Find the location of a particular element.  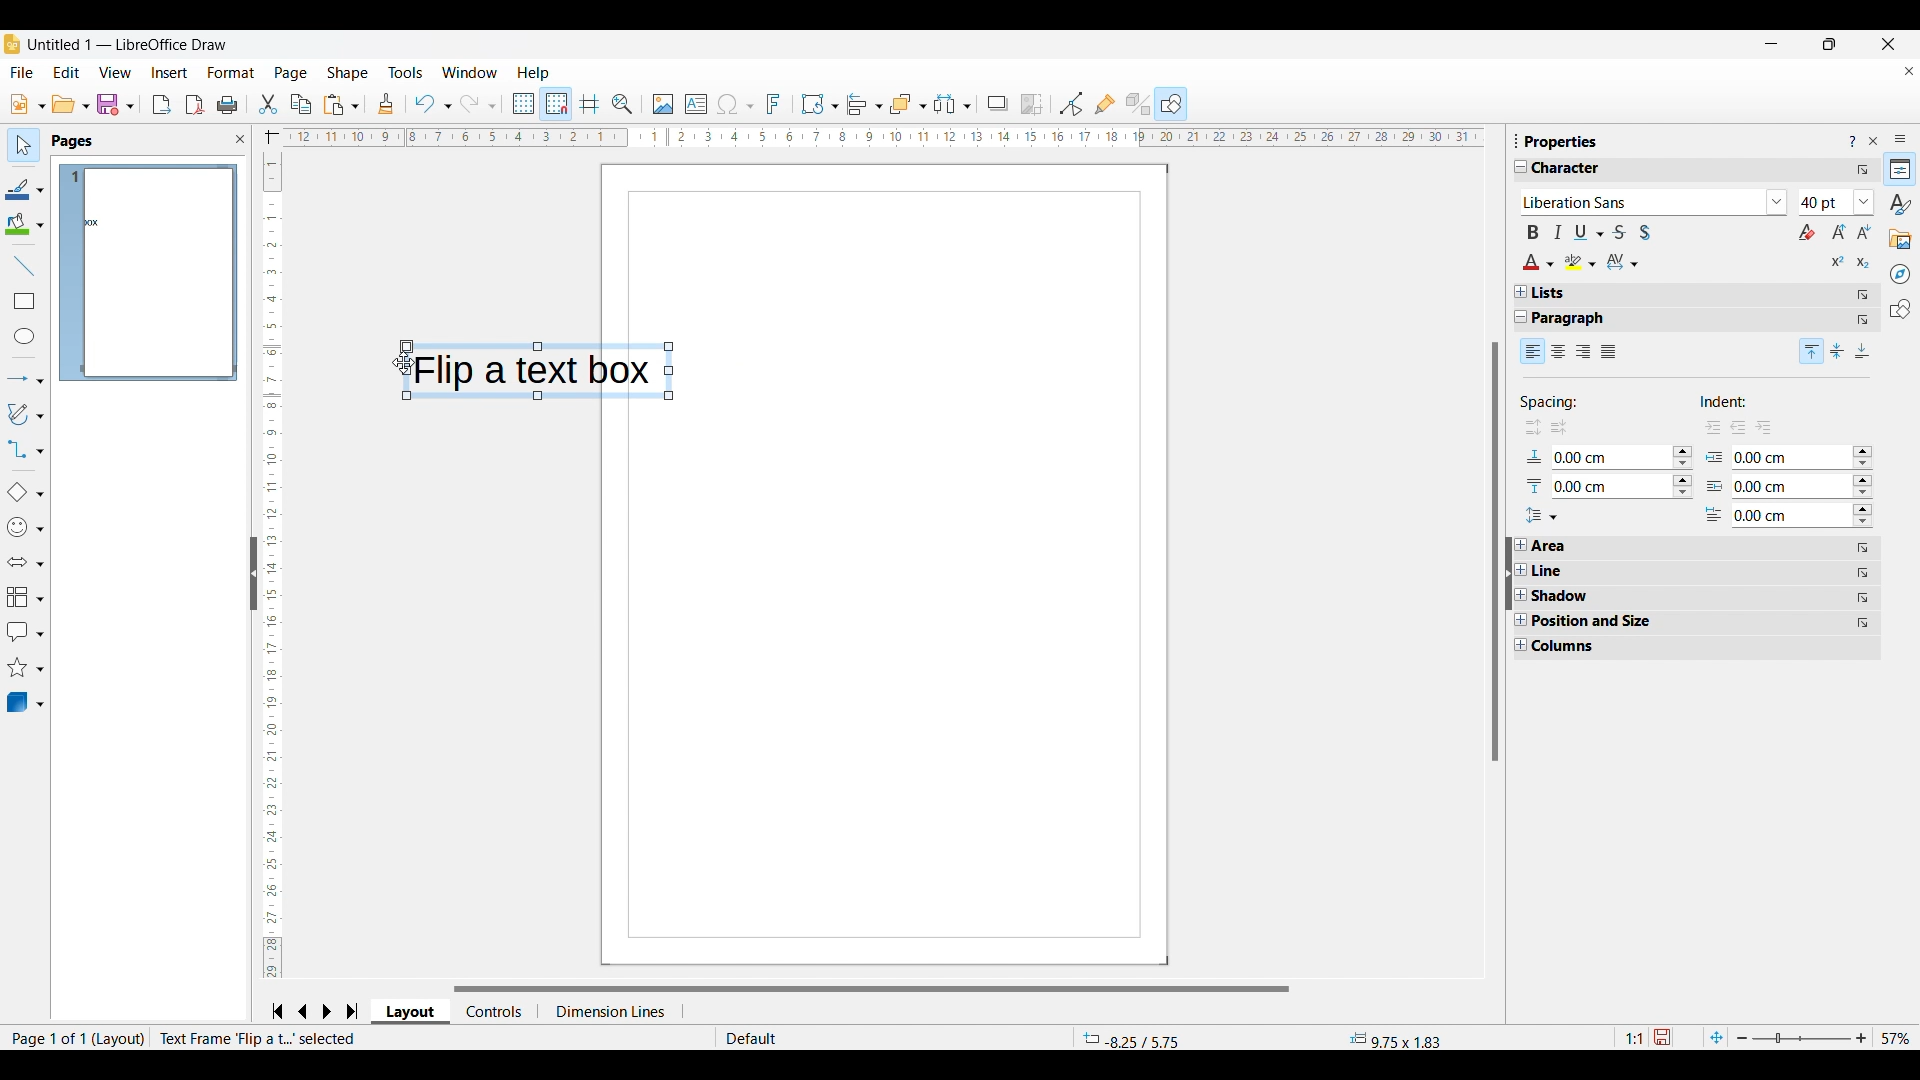

increase space is located at coordinates (1561, 428).